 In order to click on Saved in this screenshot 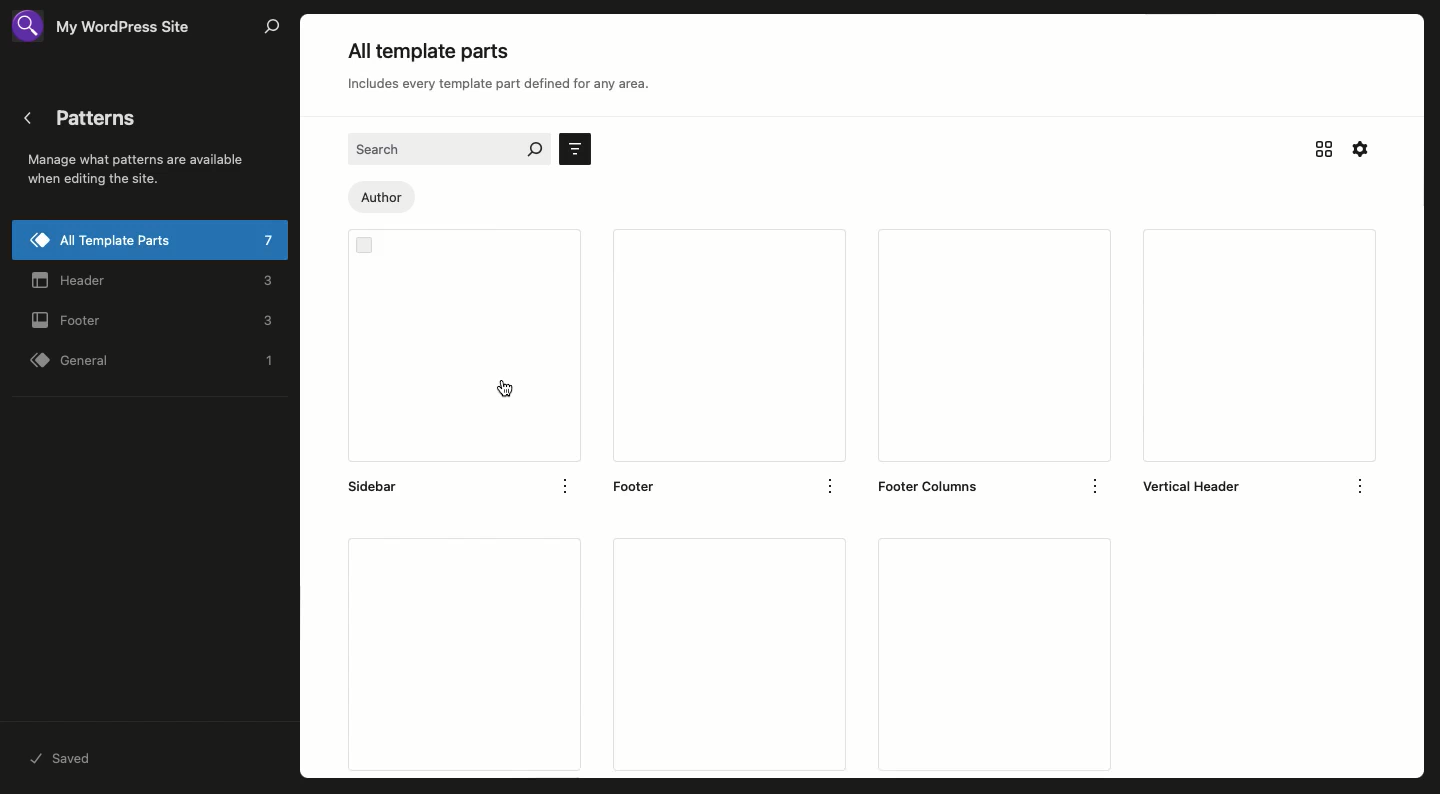, I will do `click(65, 760)`.